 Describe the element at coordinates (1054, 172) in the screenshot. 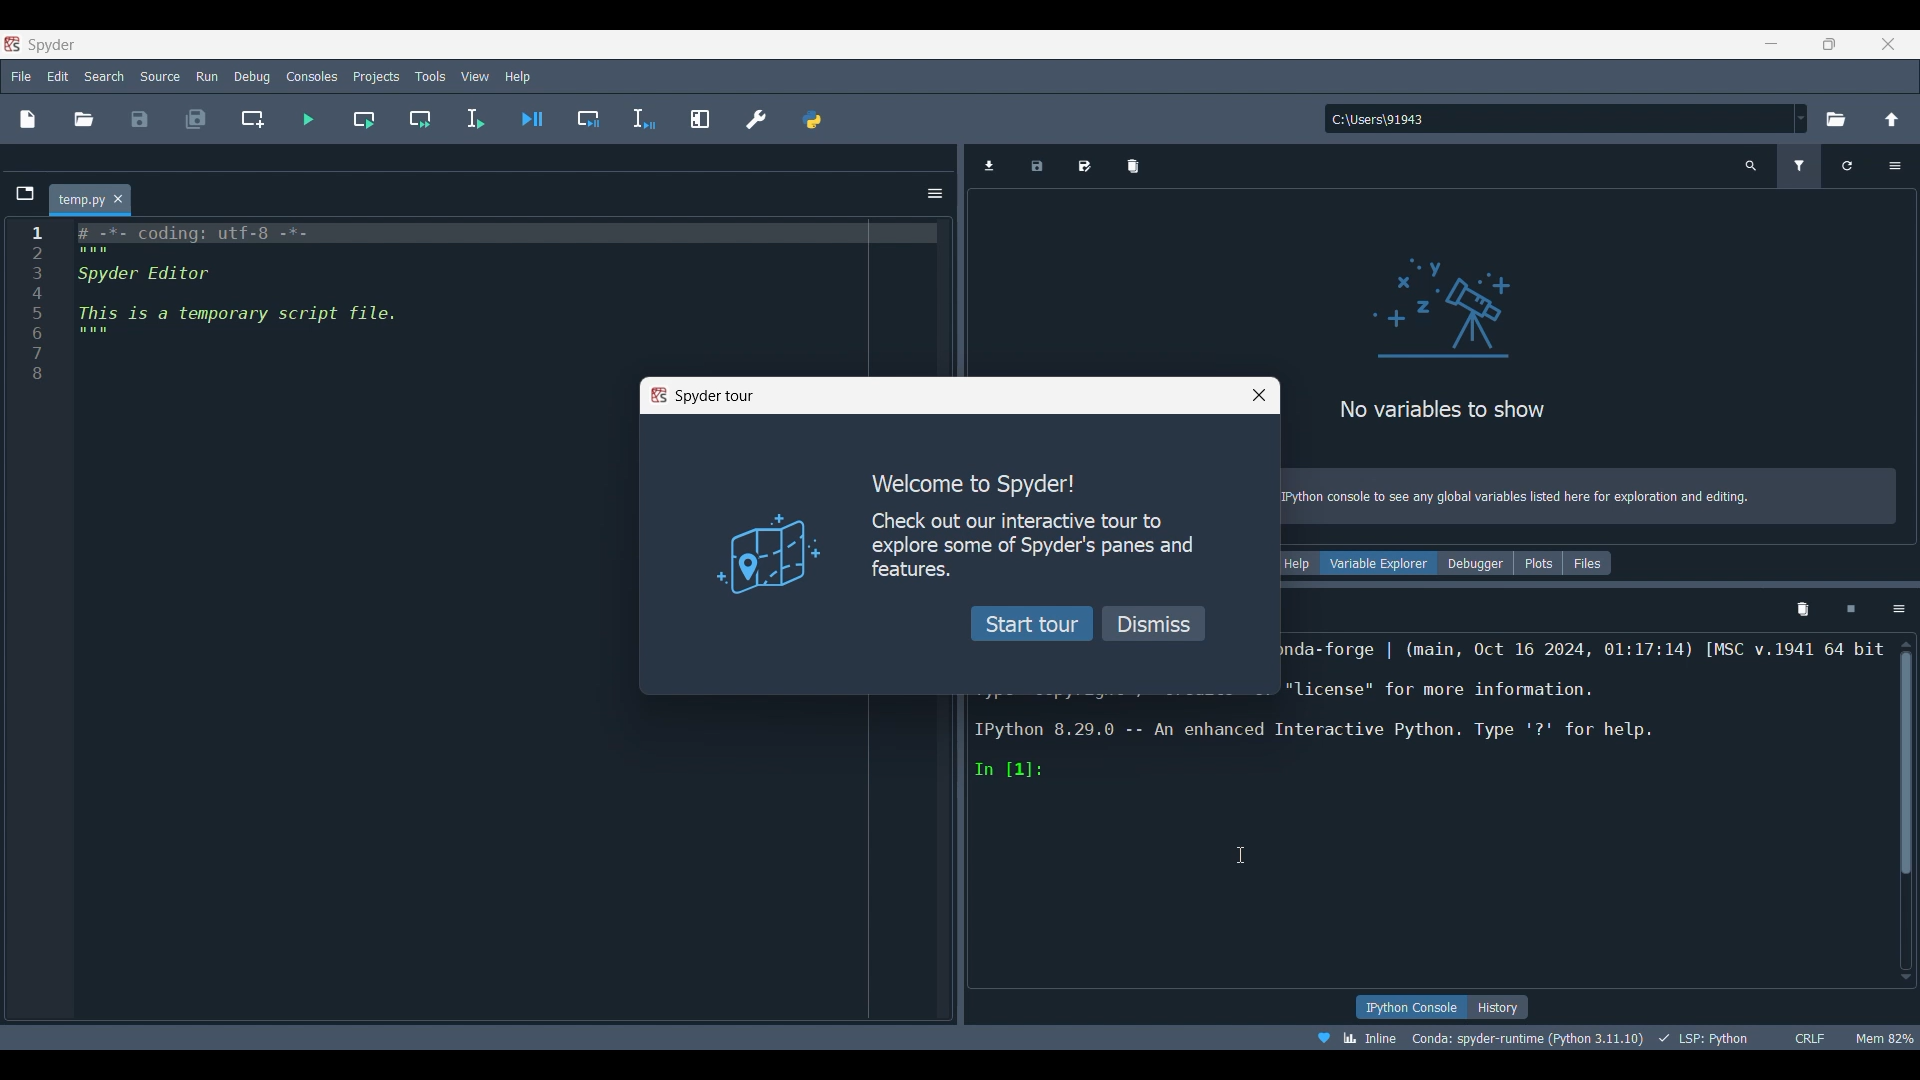

I see `Current tab` at that location.